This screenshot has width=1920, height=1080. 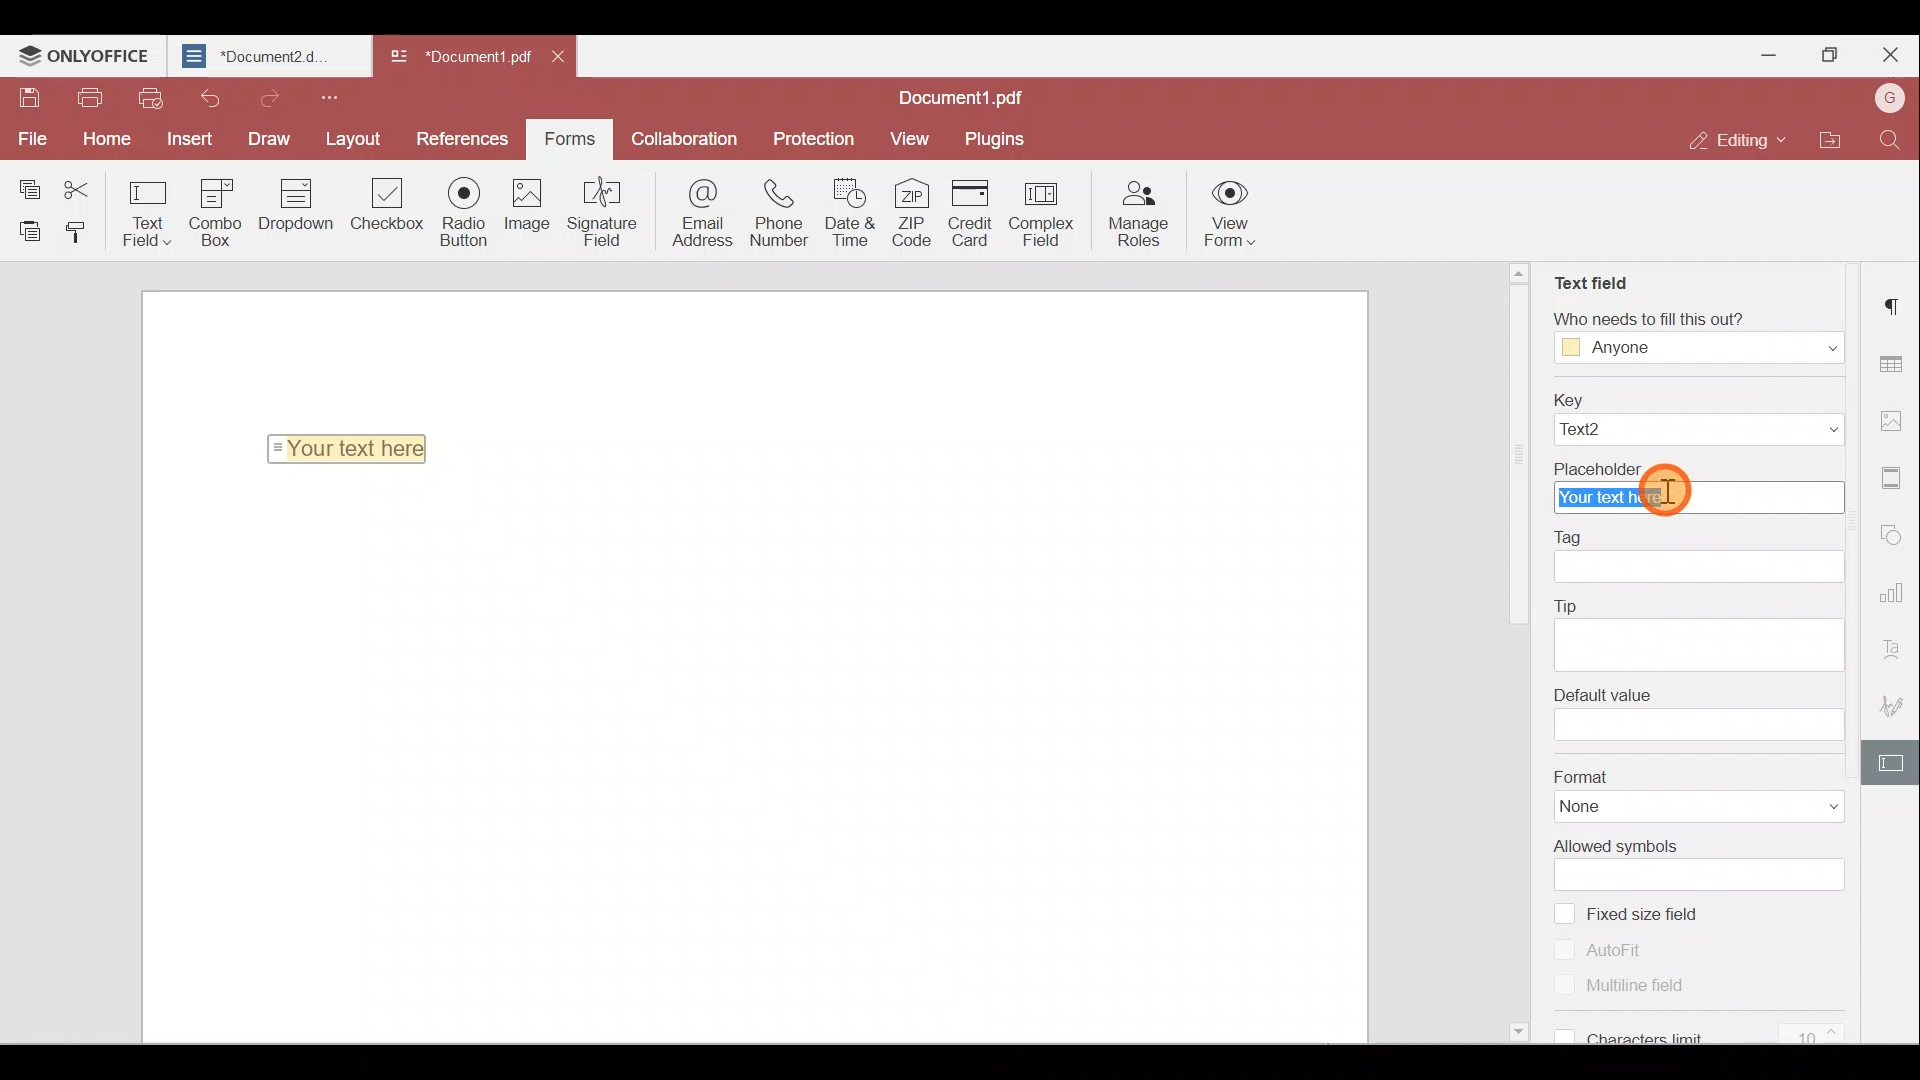 I want to click on Date & time, so click(x=850, y=217).